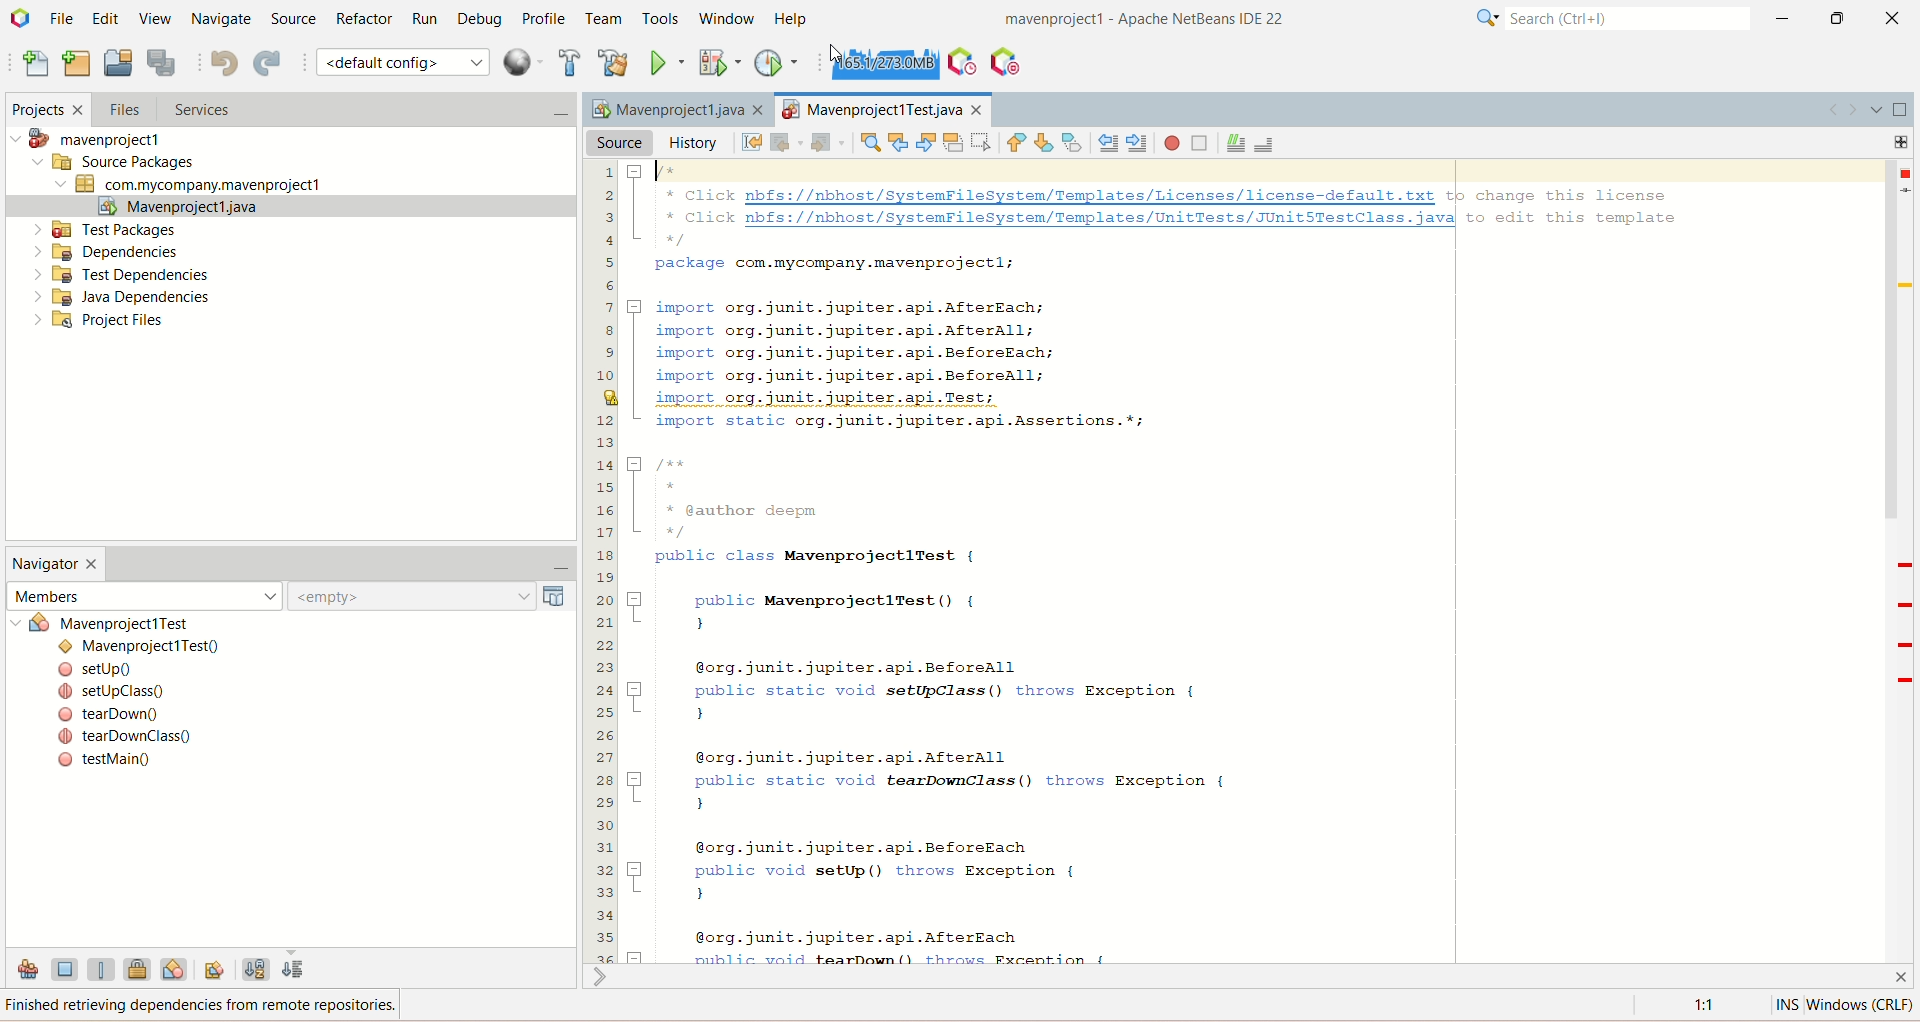 The width and height of the screenshot is (1920, 1022). What do you see at coordinates (1236, 144) in the screenshot?
I see `comment` at bounding box center [1236, 144].